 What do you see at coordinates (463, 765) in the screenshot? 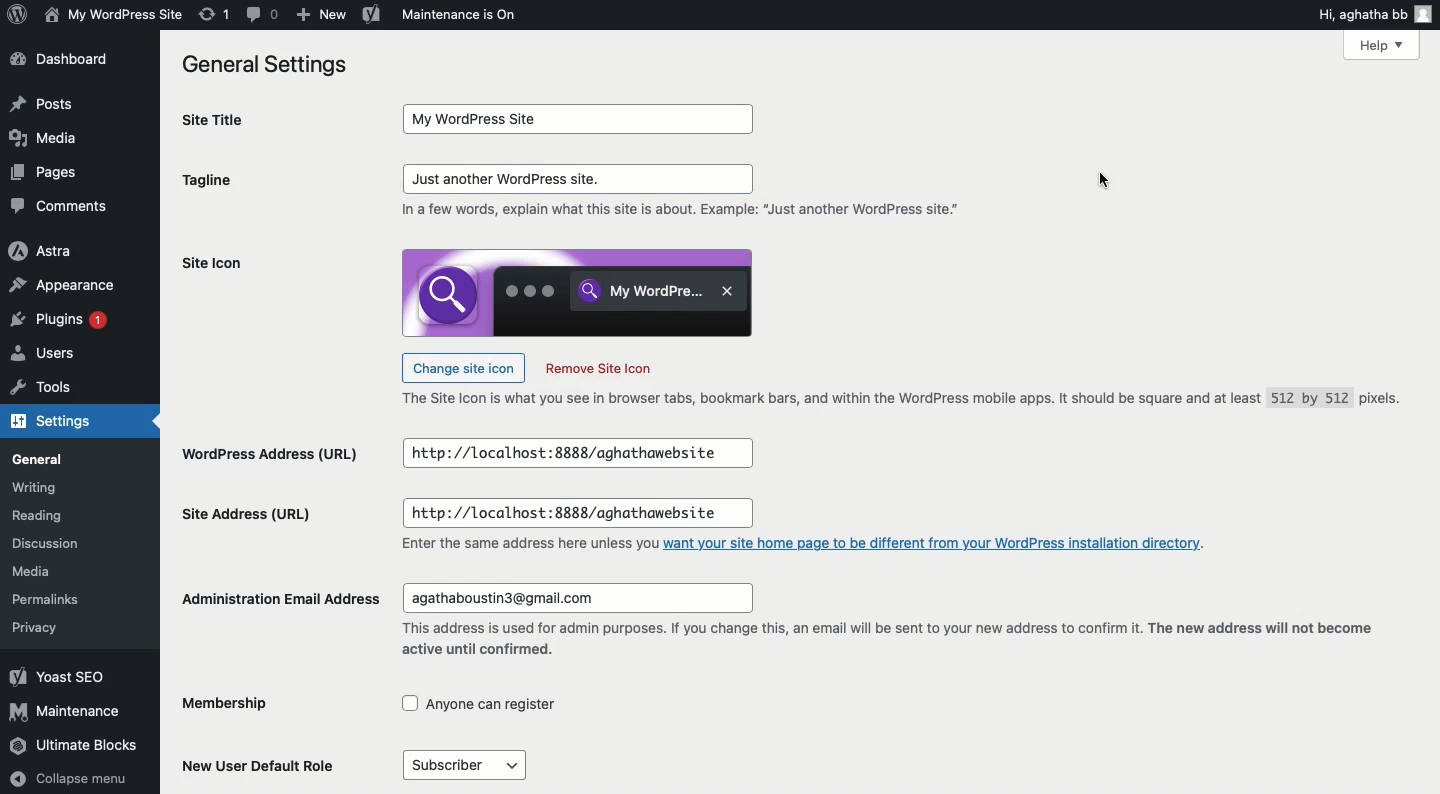
I see `menu` at bounding box center [463, 765].